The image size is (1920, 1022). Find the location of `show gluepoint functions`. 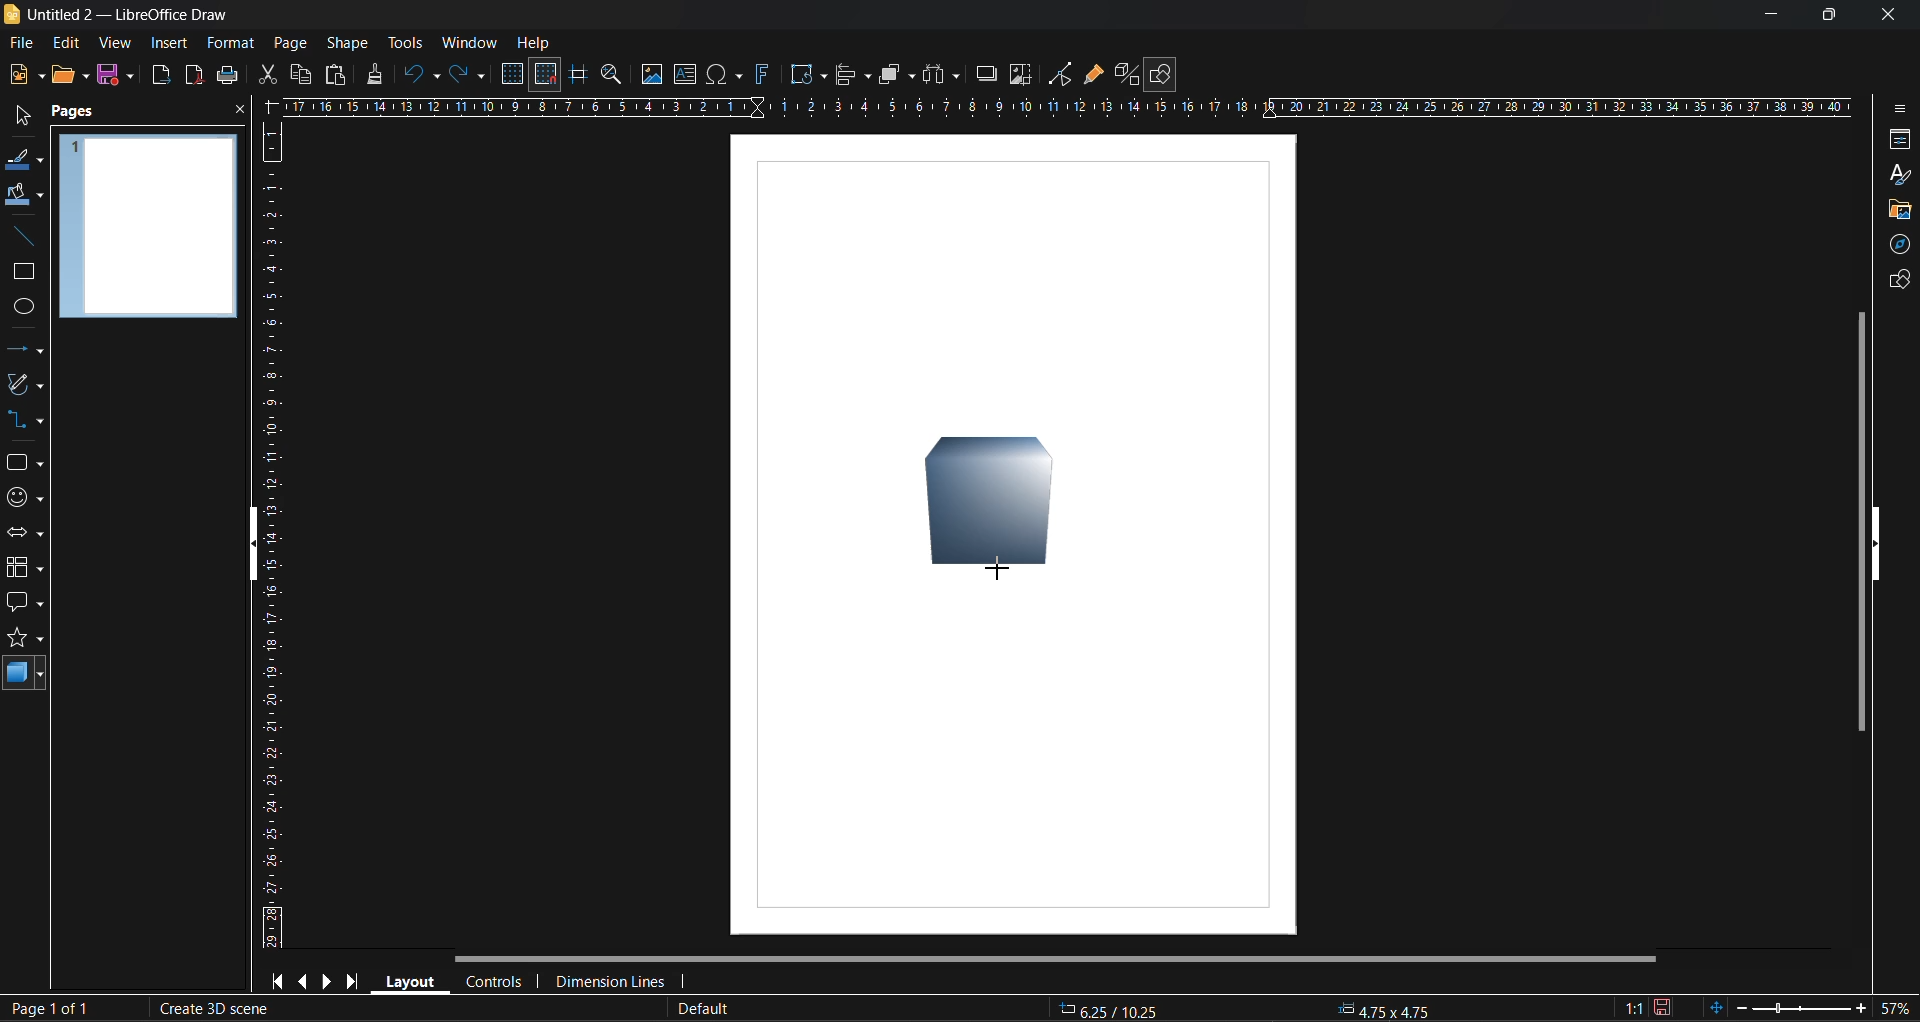

show gluepoint functions is located at coordinates (1093, 75).